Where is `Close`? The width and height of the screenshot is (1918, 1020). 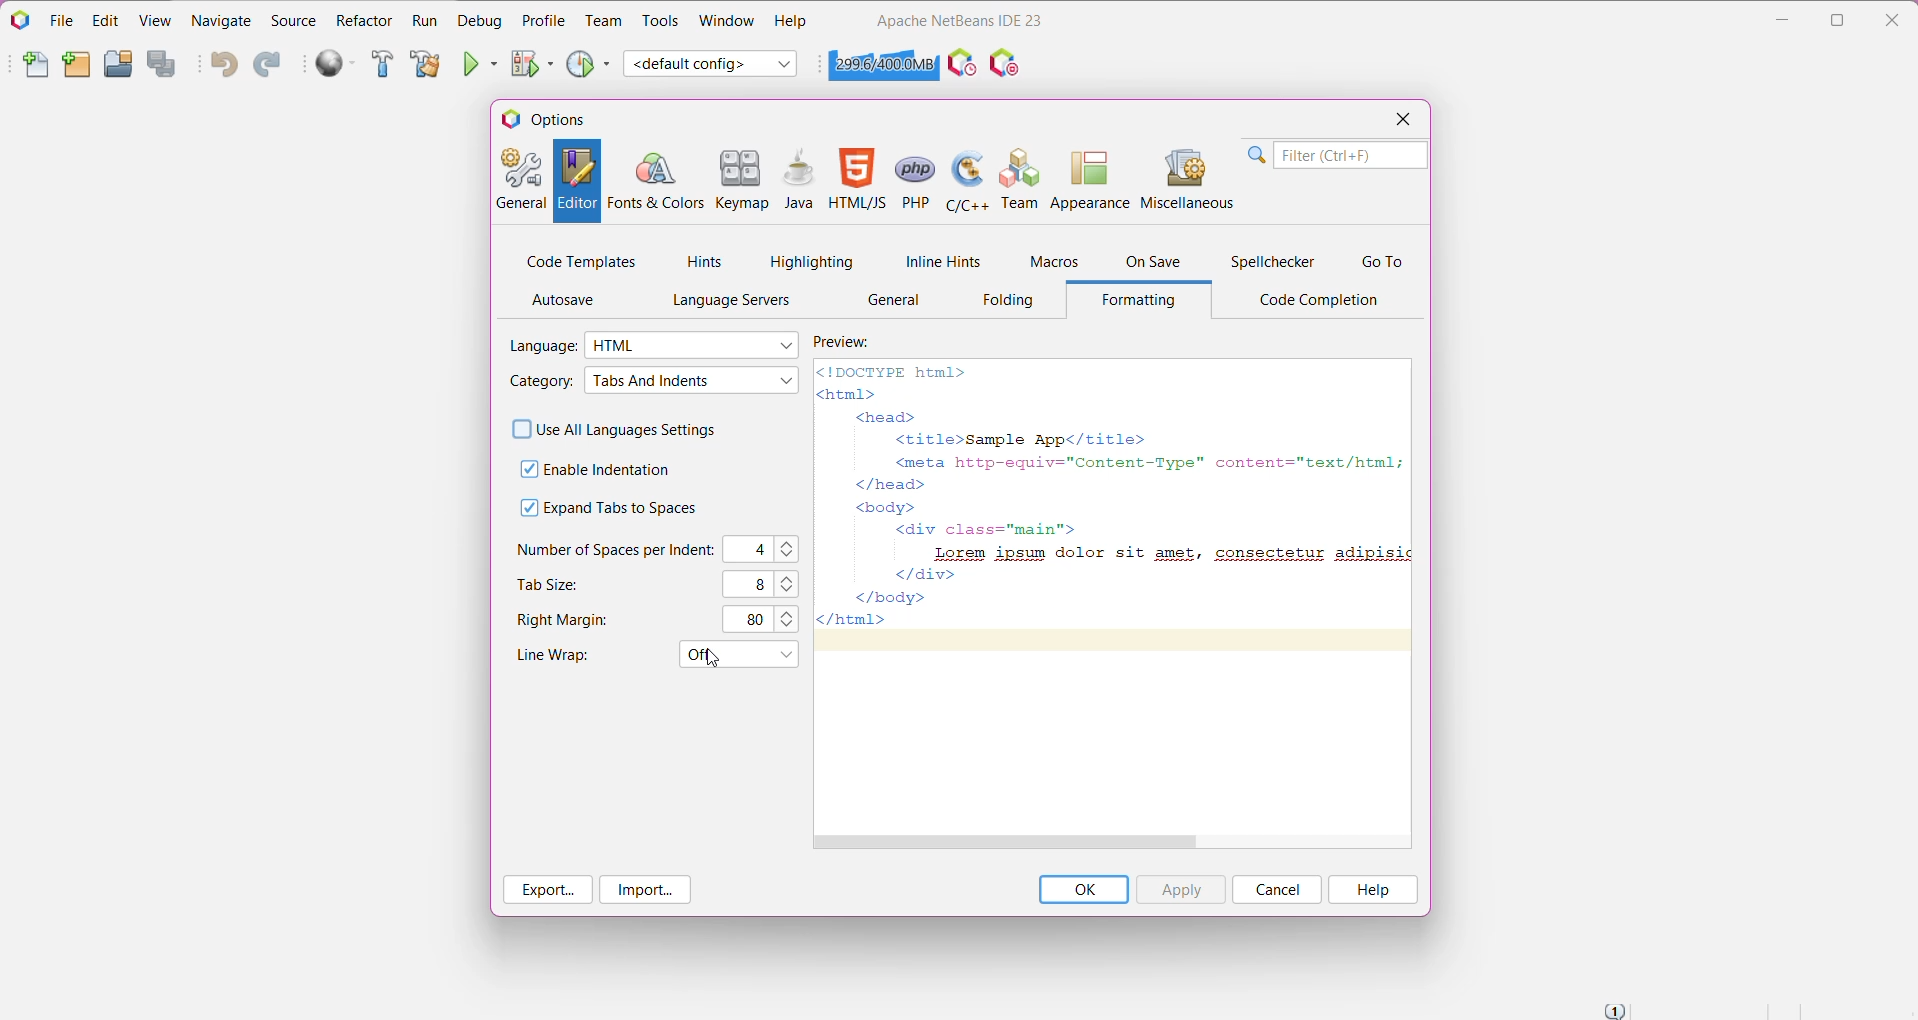 Close is located at coordinates (1896, 17).